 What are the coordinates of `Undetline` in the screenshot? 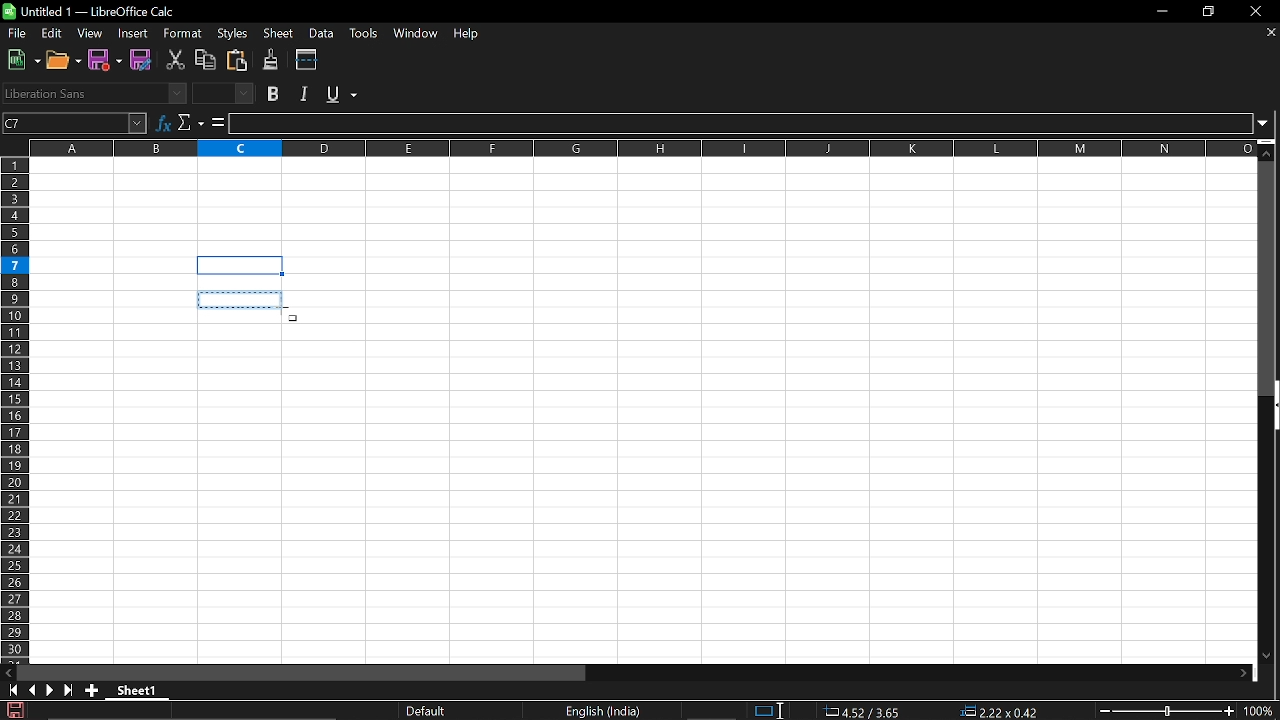 It's located at (341, 93).